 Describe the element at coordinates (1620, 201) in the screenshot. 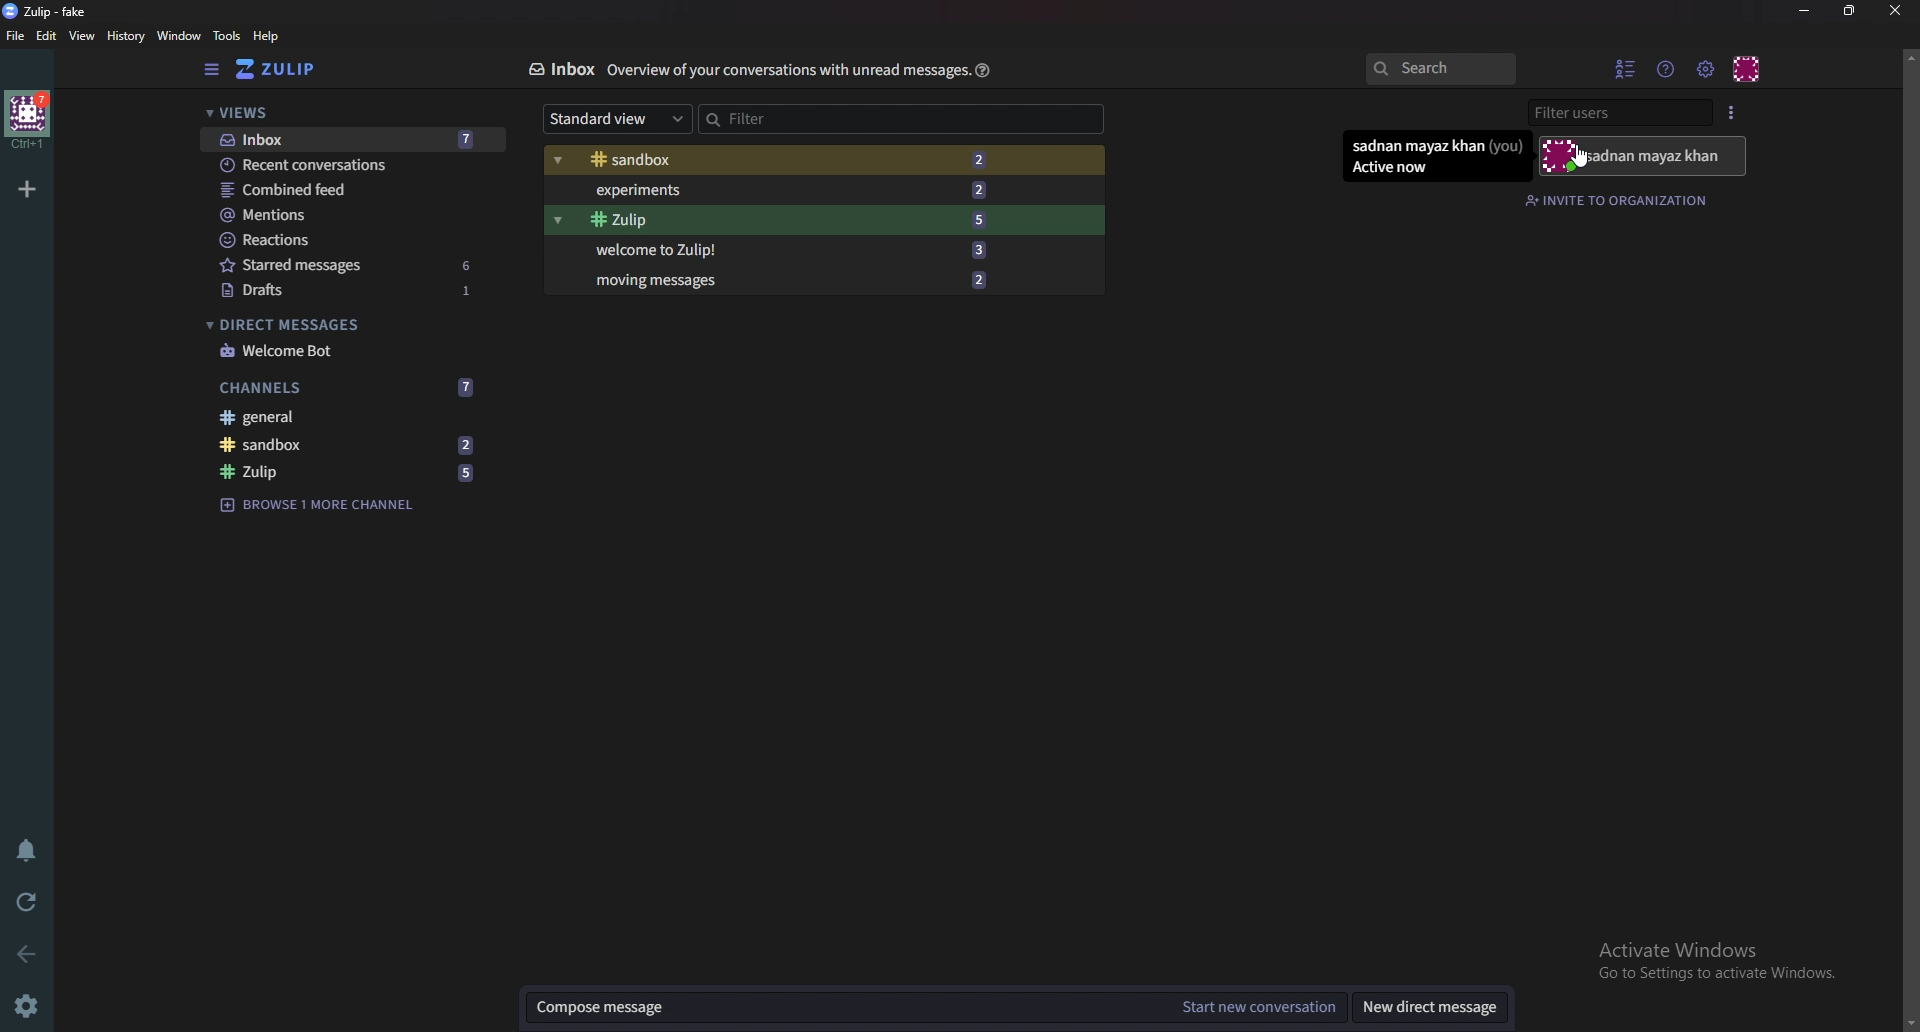

I see `Invite to organization` at that location.